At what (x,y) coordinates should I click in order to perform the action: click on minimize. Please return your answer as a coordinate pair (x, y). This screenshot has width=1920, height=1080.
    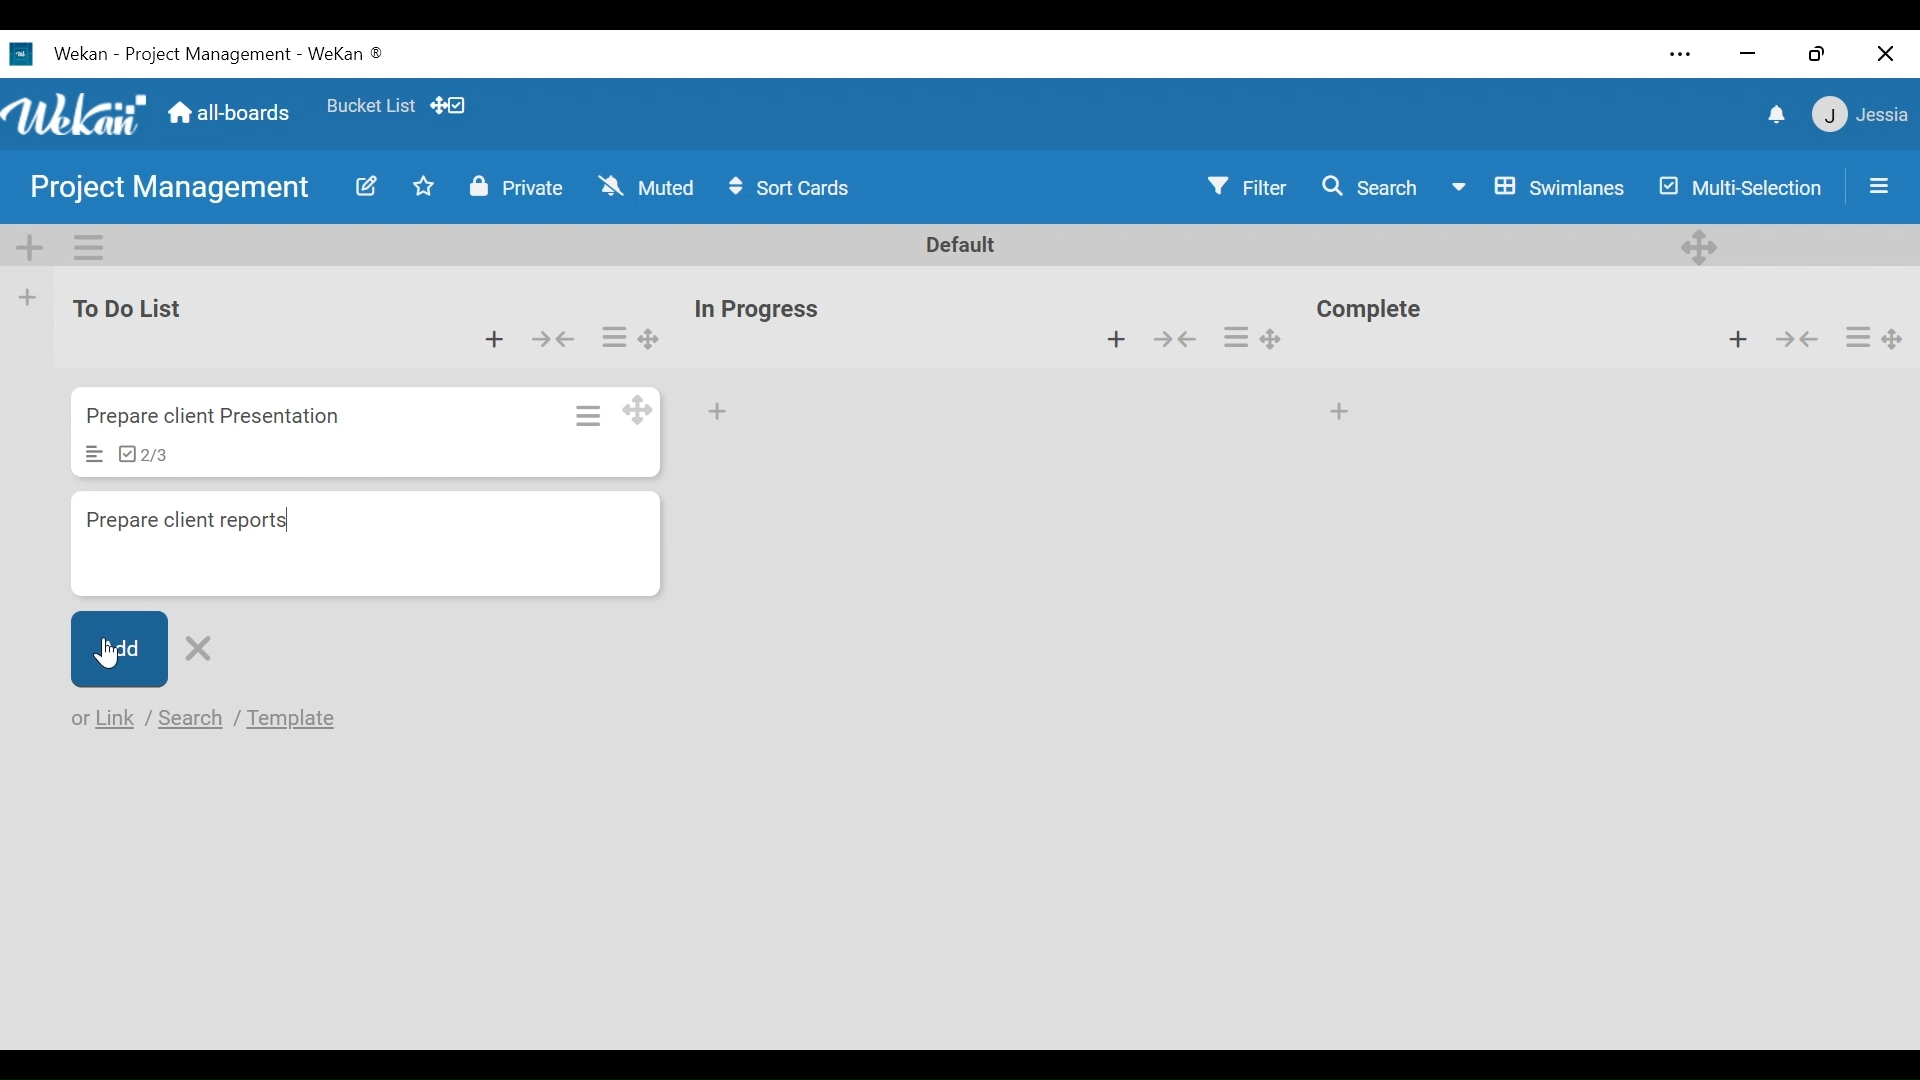
    Looking at the image, I should click on (1749, 52).